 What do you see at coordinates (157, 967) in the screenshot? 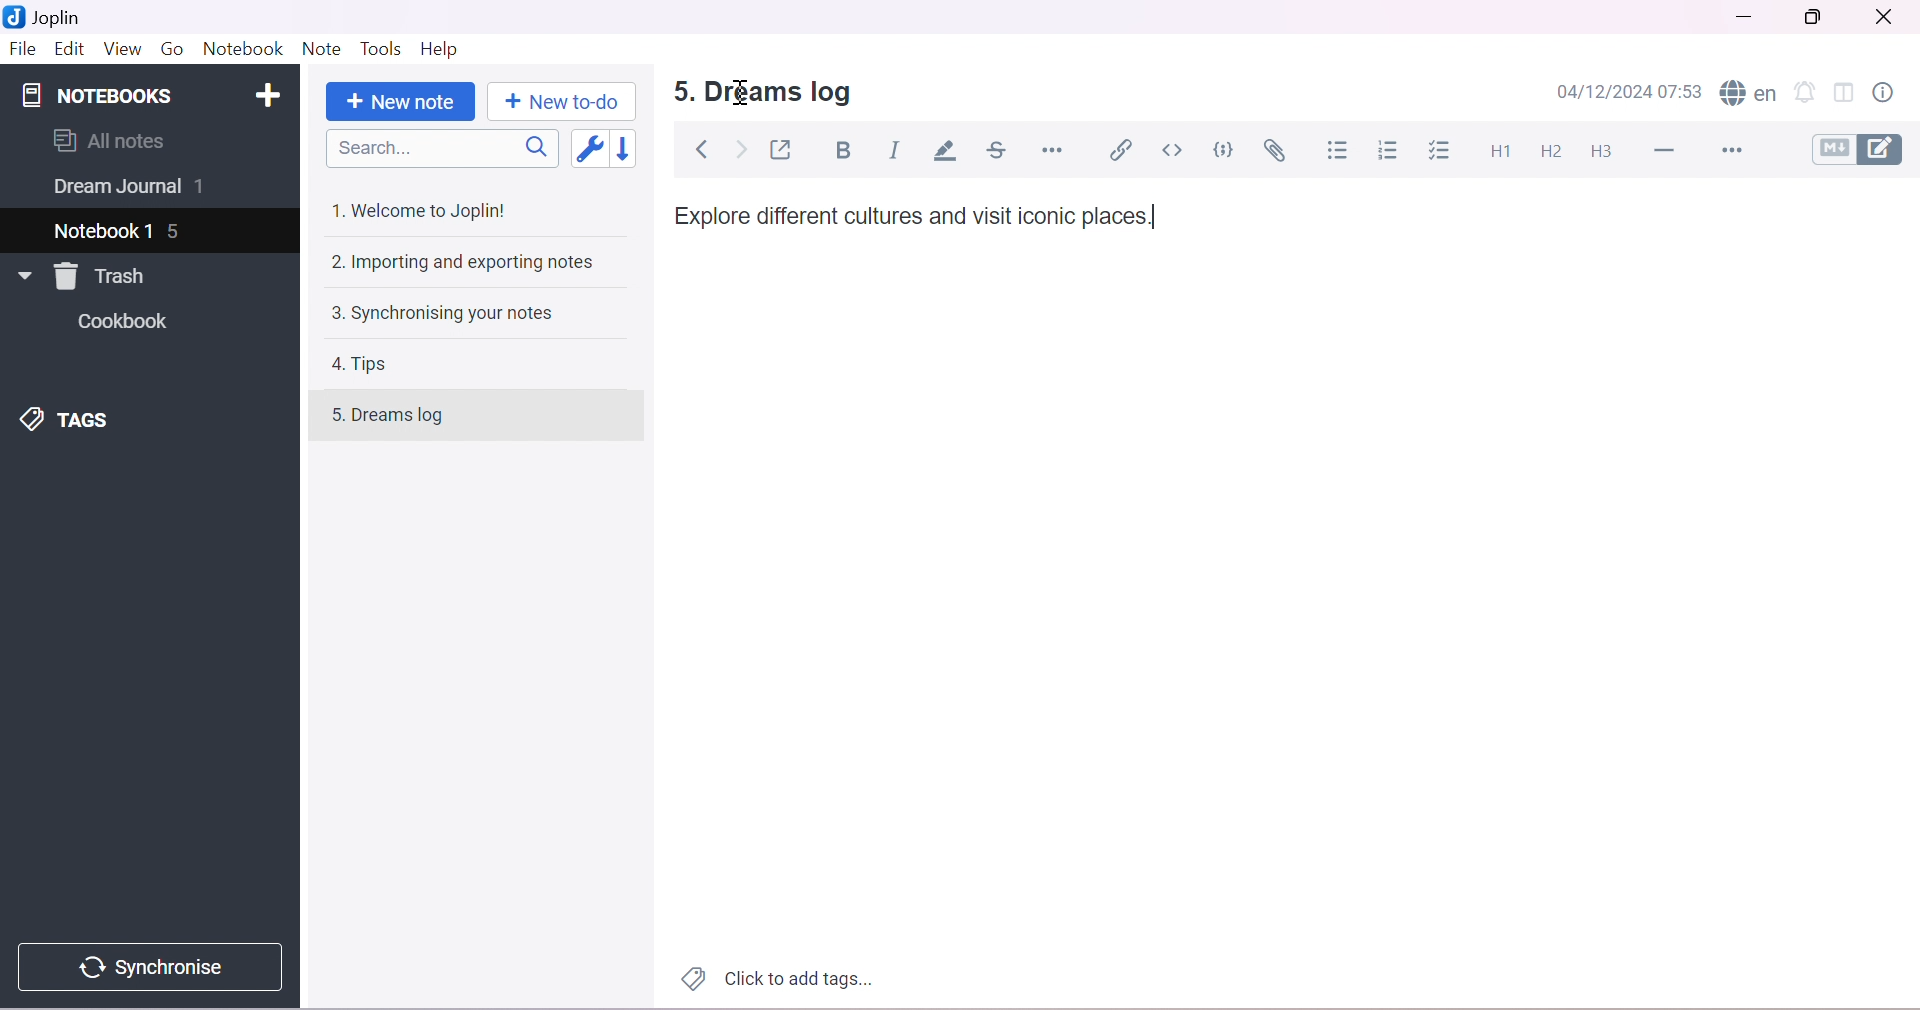
I see `Synchronise` at bounding box center [157, 967].